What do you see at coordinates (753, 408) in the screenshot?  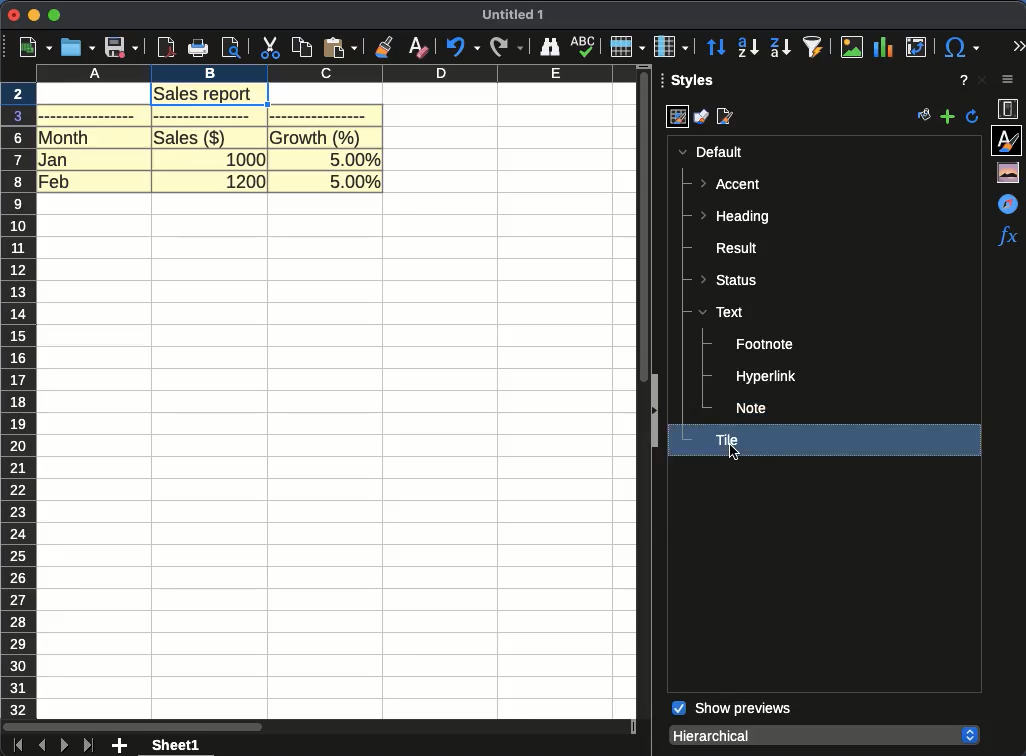 I see `note` at bounding box center [753, 408].